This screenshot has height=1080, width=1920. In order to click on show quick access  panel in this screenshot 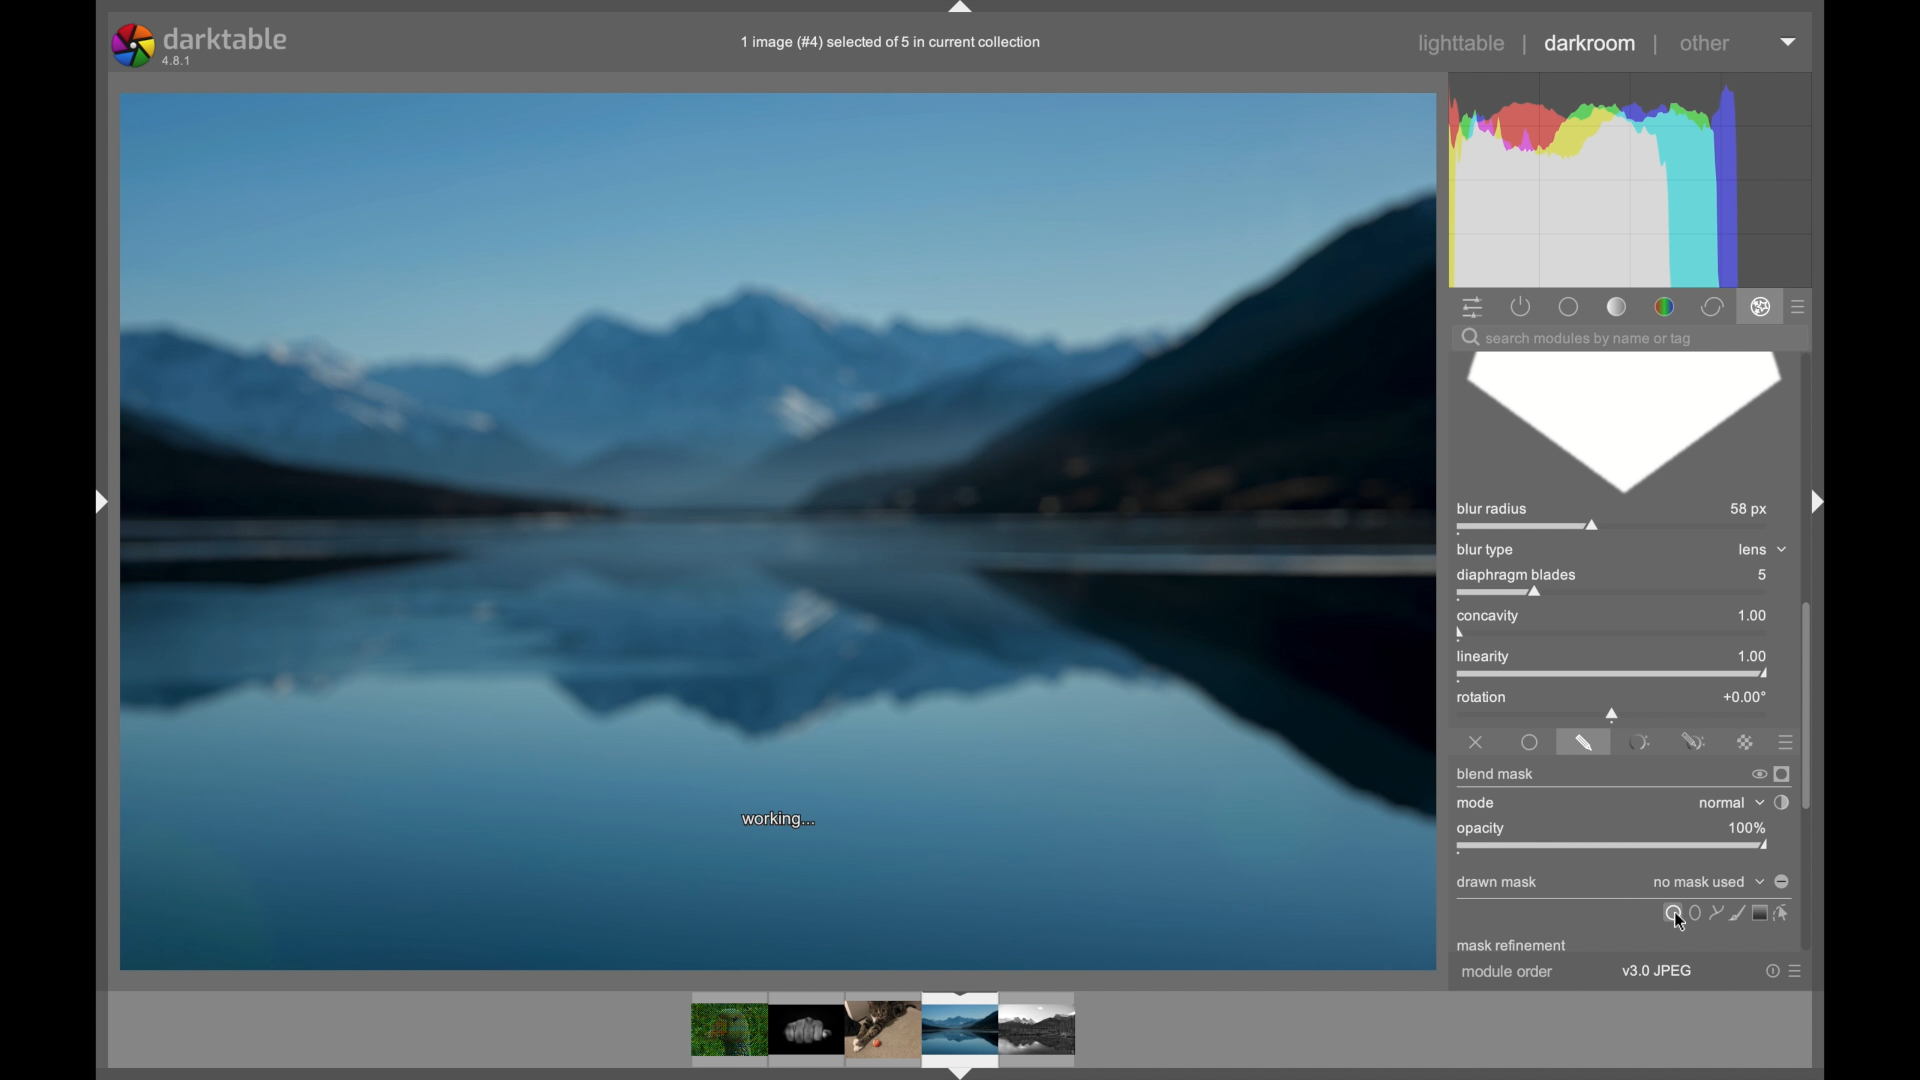, I will do `click(1472, 306)`.